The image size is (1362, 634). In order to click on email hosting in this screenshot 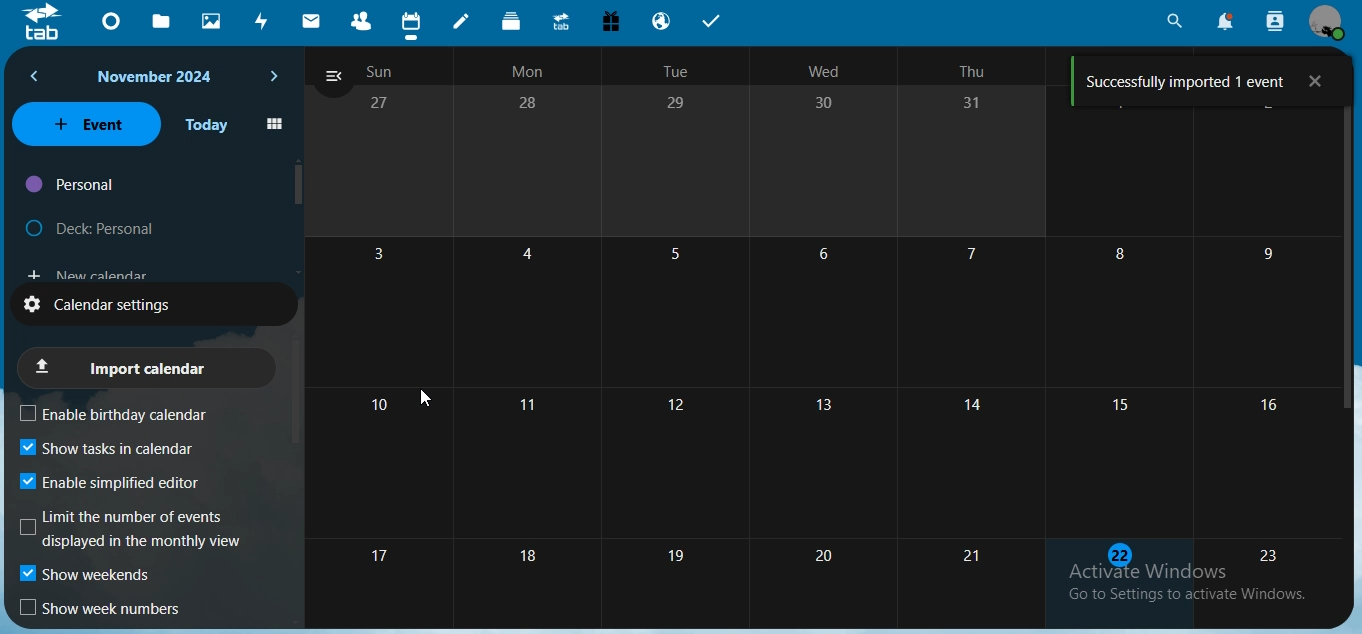, I will do `click(663, 20)`.